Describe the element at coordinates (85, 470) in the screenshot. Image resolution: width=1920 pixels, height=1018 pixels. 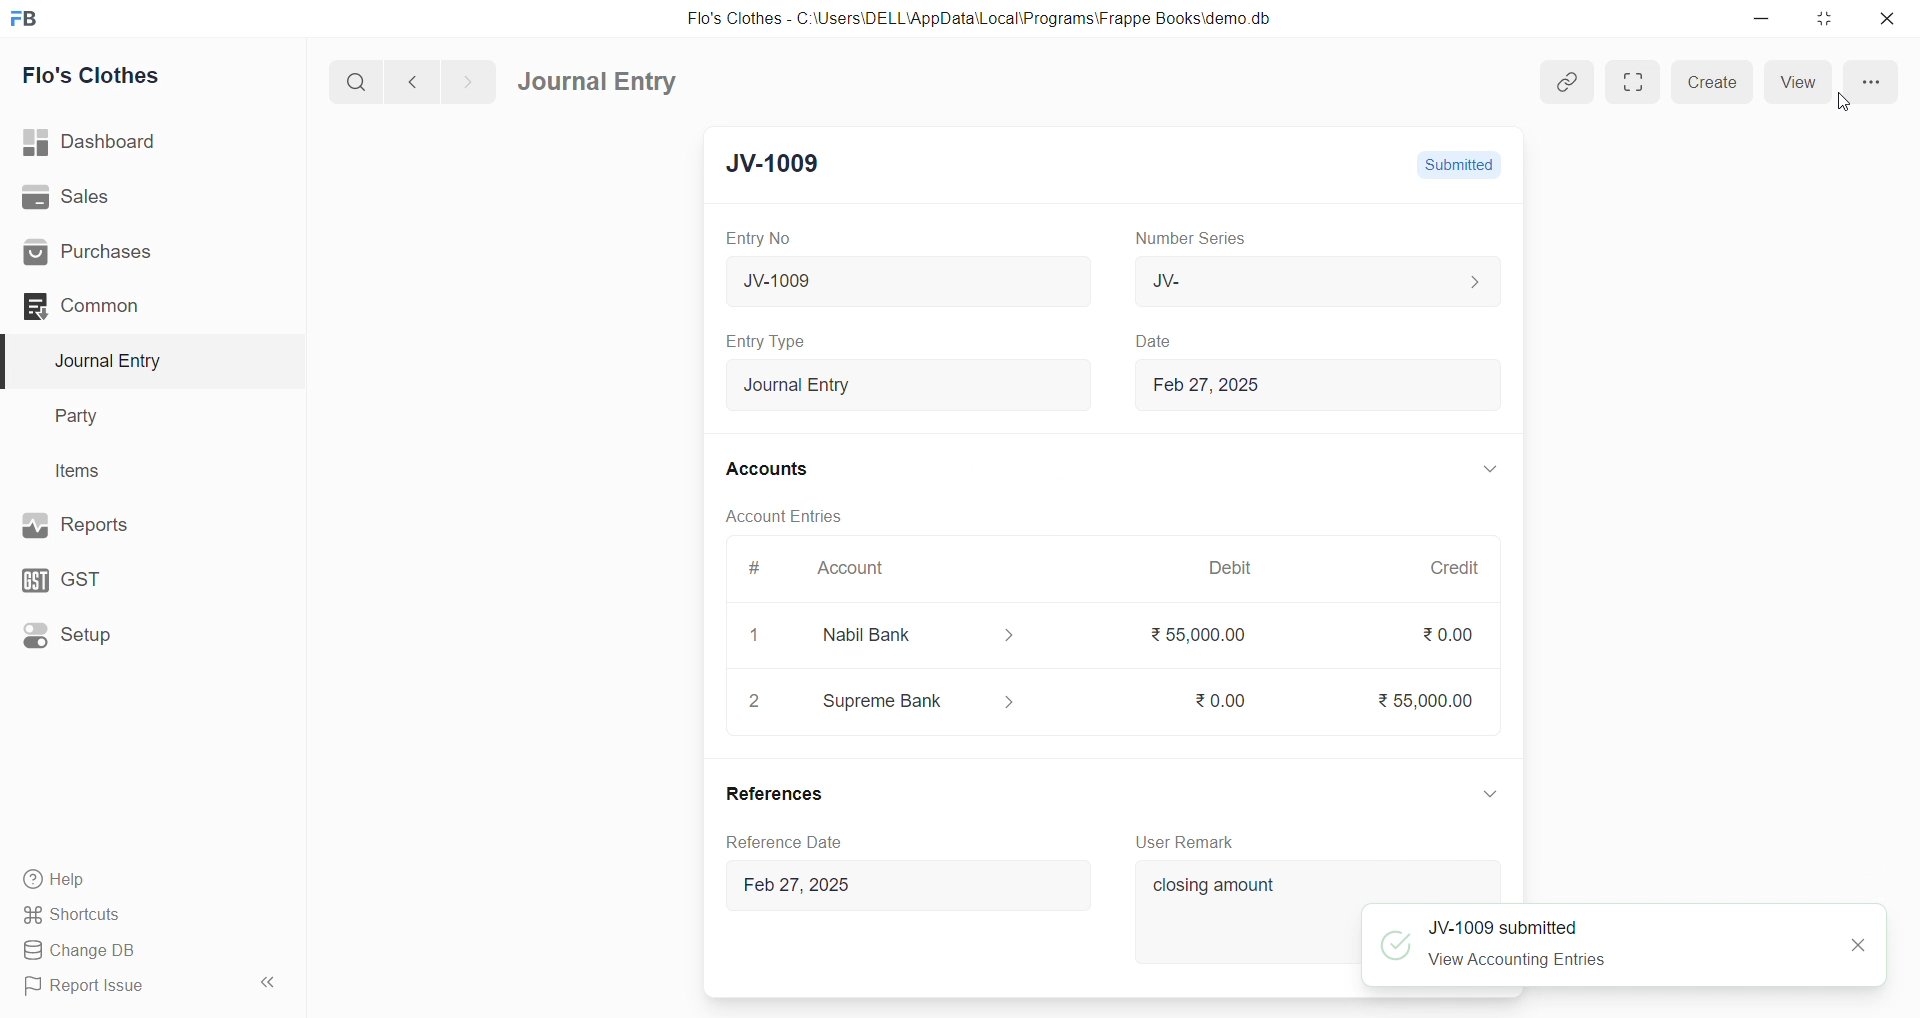
I see `Items` at that location.